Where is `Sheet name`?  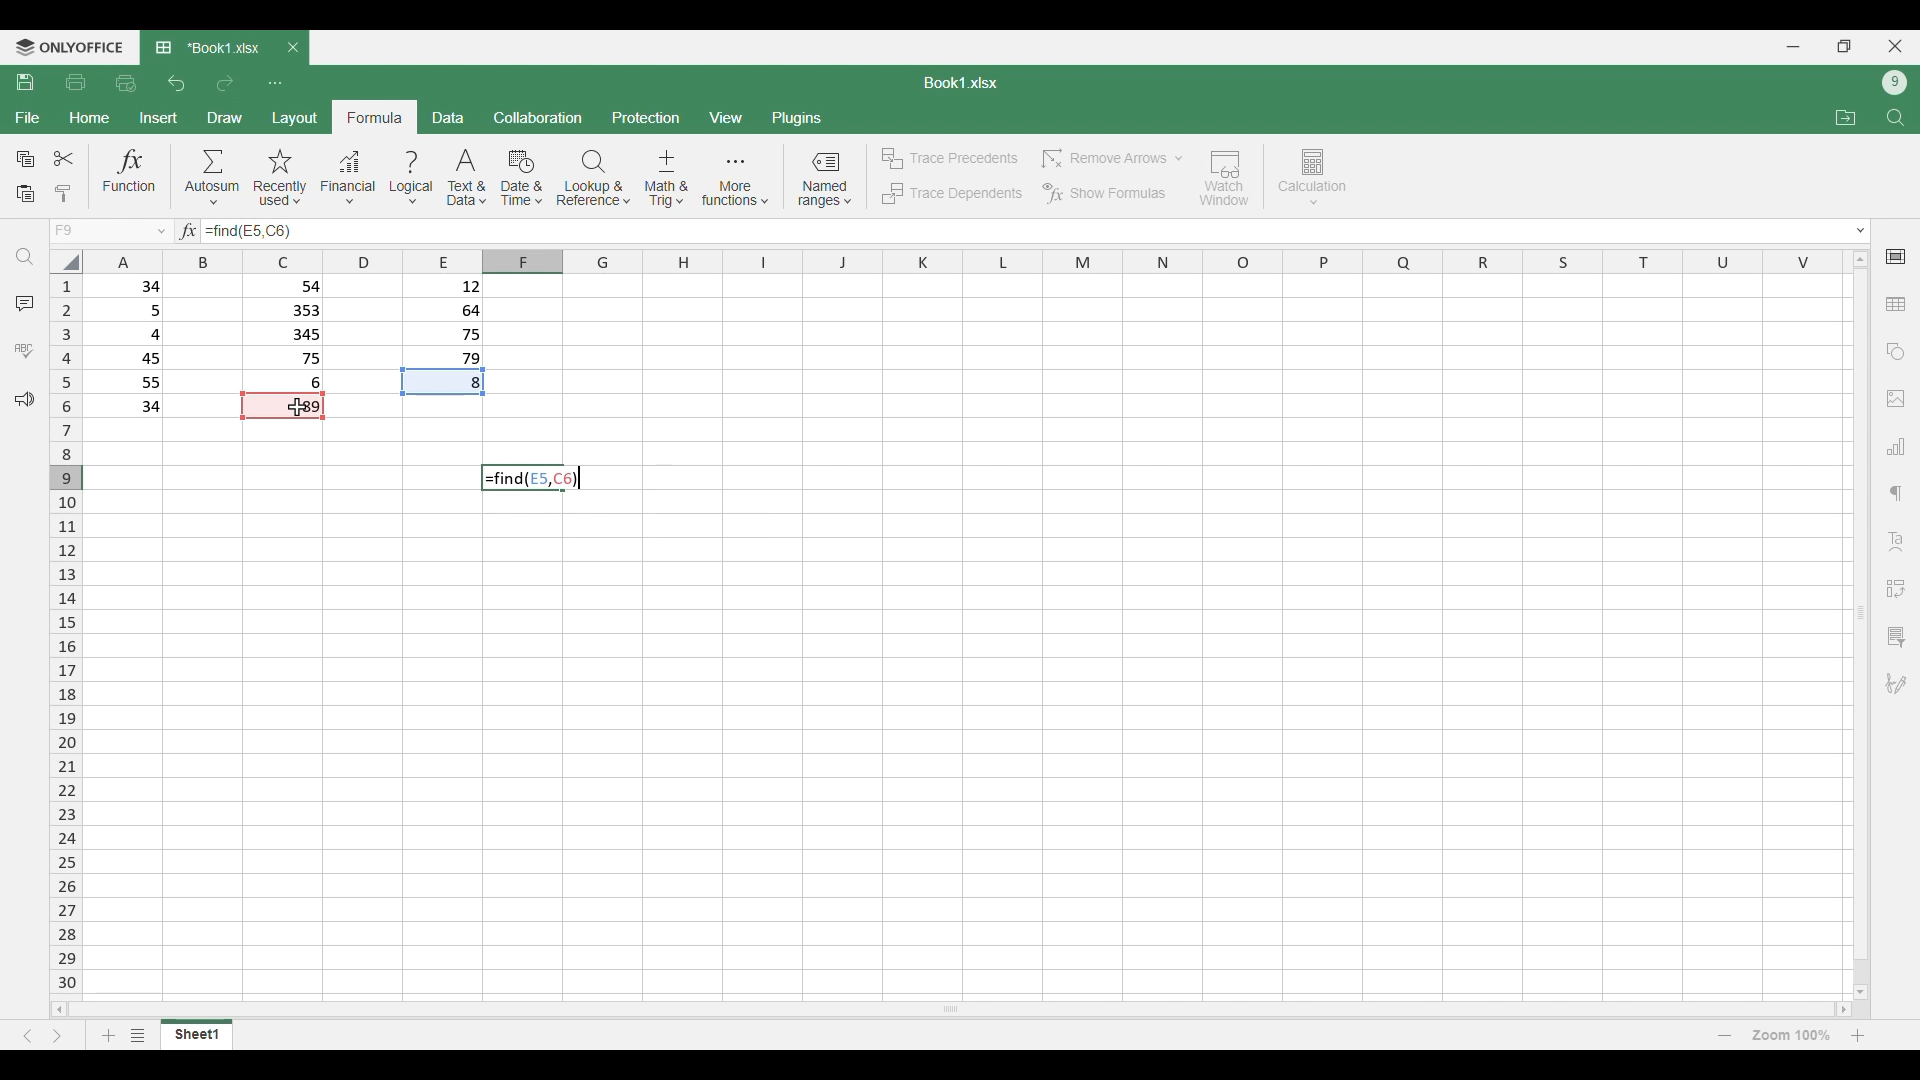
Sheet name is located at coordinates (961, 83).